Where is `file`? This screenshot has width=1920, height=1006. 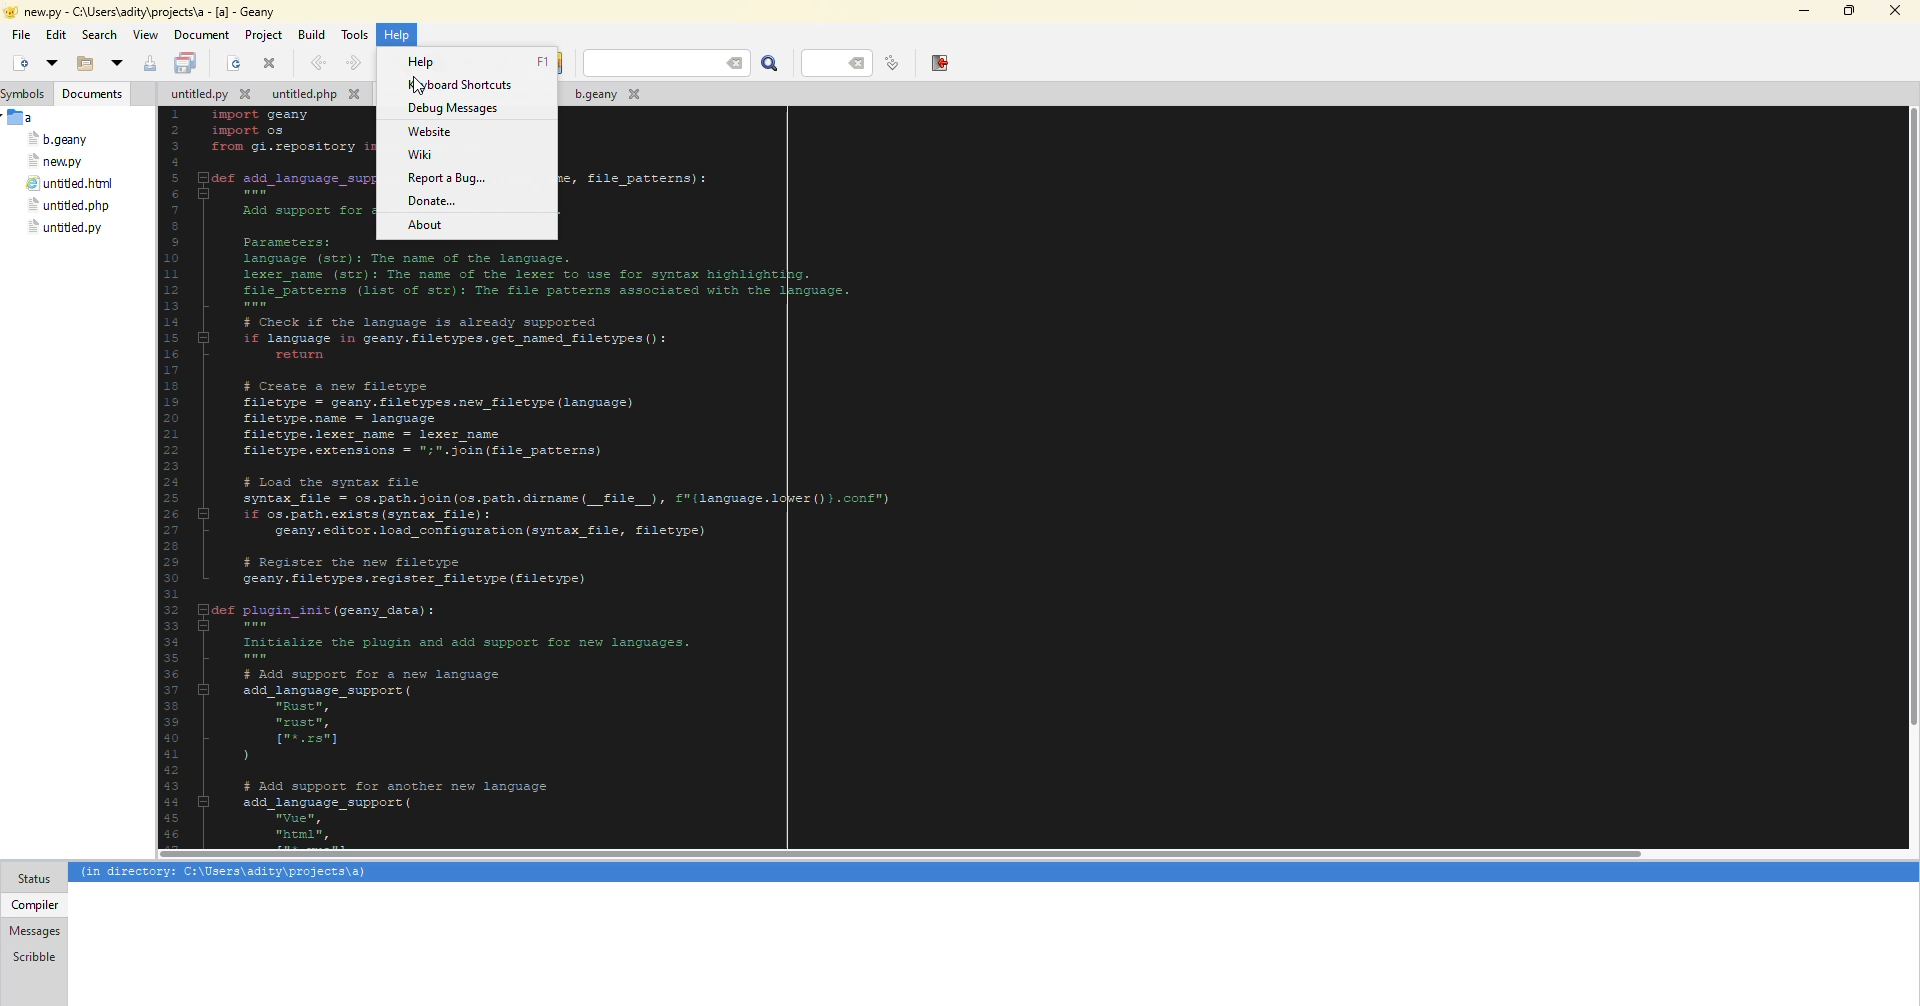 file is located at coordinates (21, 35).